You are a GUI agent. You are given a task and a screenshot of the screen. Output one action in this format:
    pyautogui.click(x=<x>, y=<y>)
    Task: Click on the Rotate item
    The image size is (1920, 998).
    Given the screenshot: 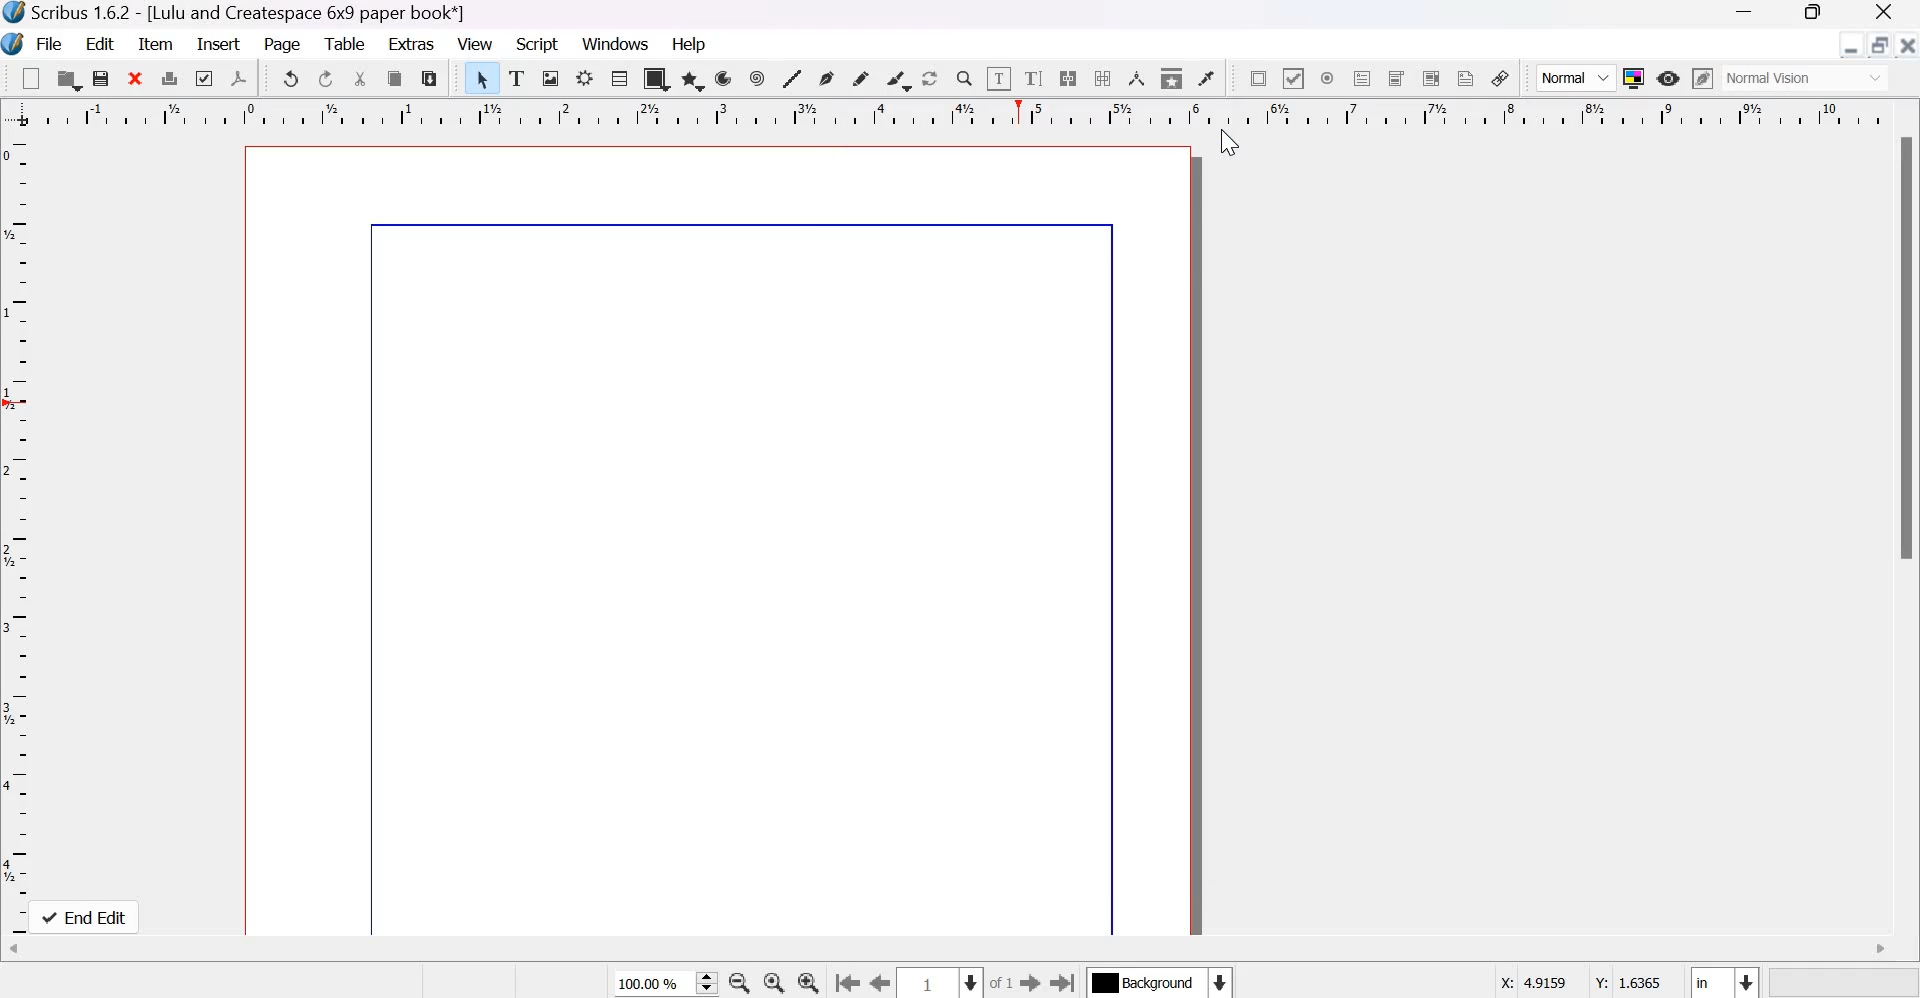 What is the action you would take?
    pyautogui.click(x=930, y=80)
    